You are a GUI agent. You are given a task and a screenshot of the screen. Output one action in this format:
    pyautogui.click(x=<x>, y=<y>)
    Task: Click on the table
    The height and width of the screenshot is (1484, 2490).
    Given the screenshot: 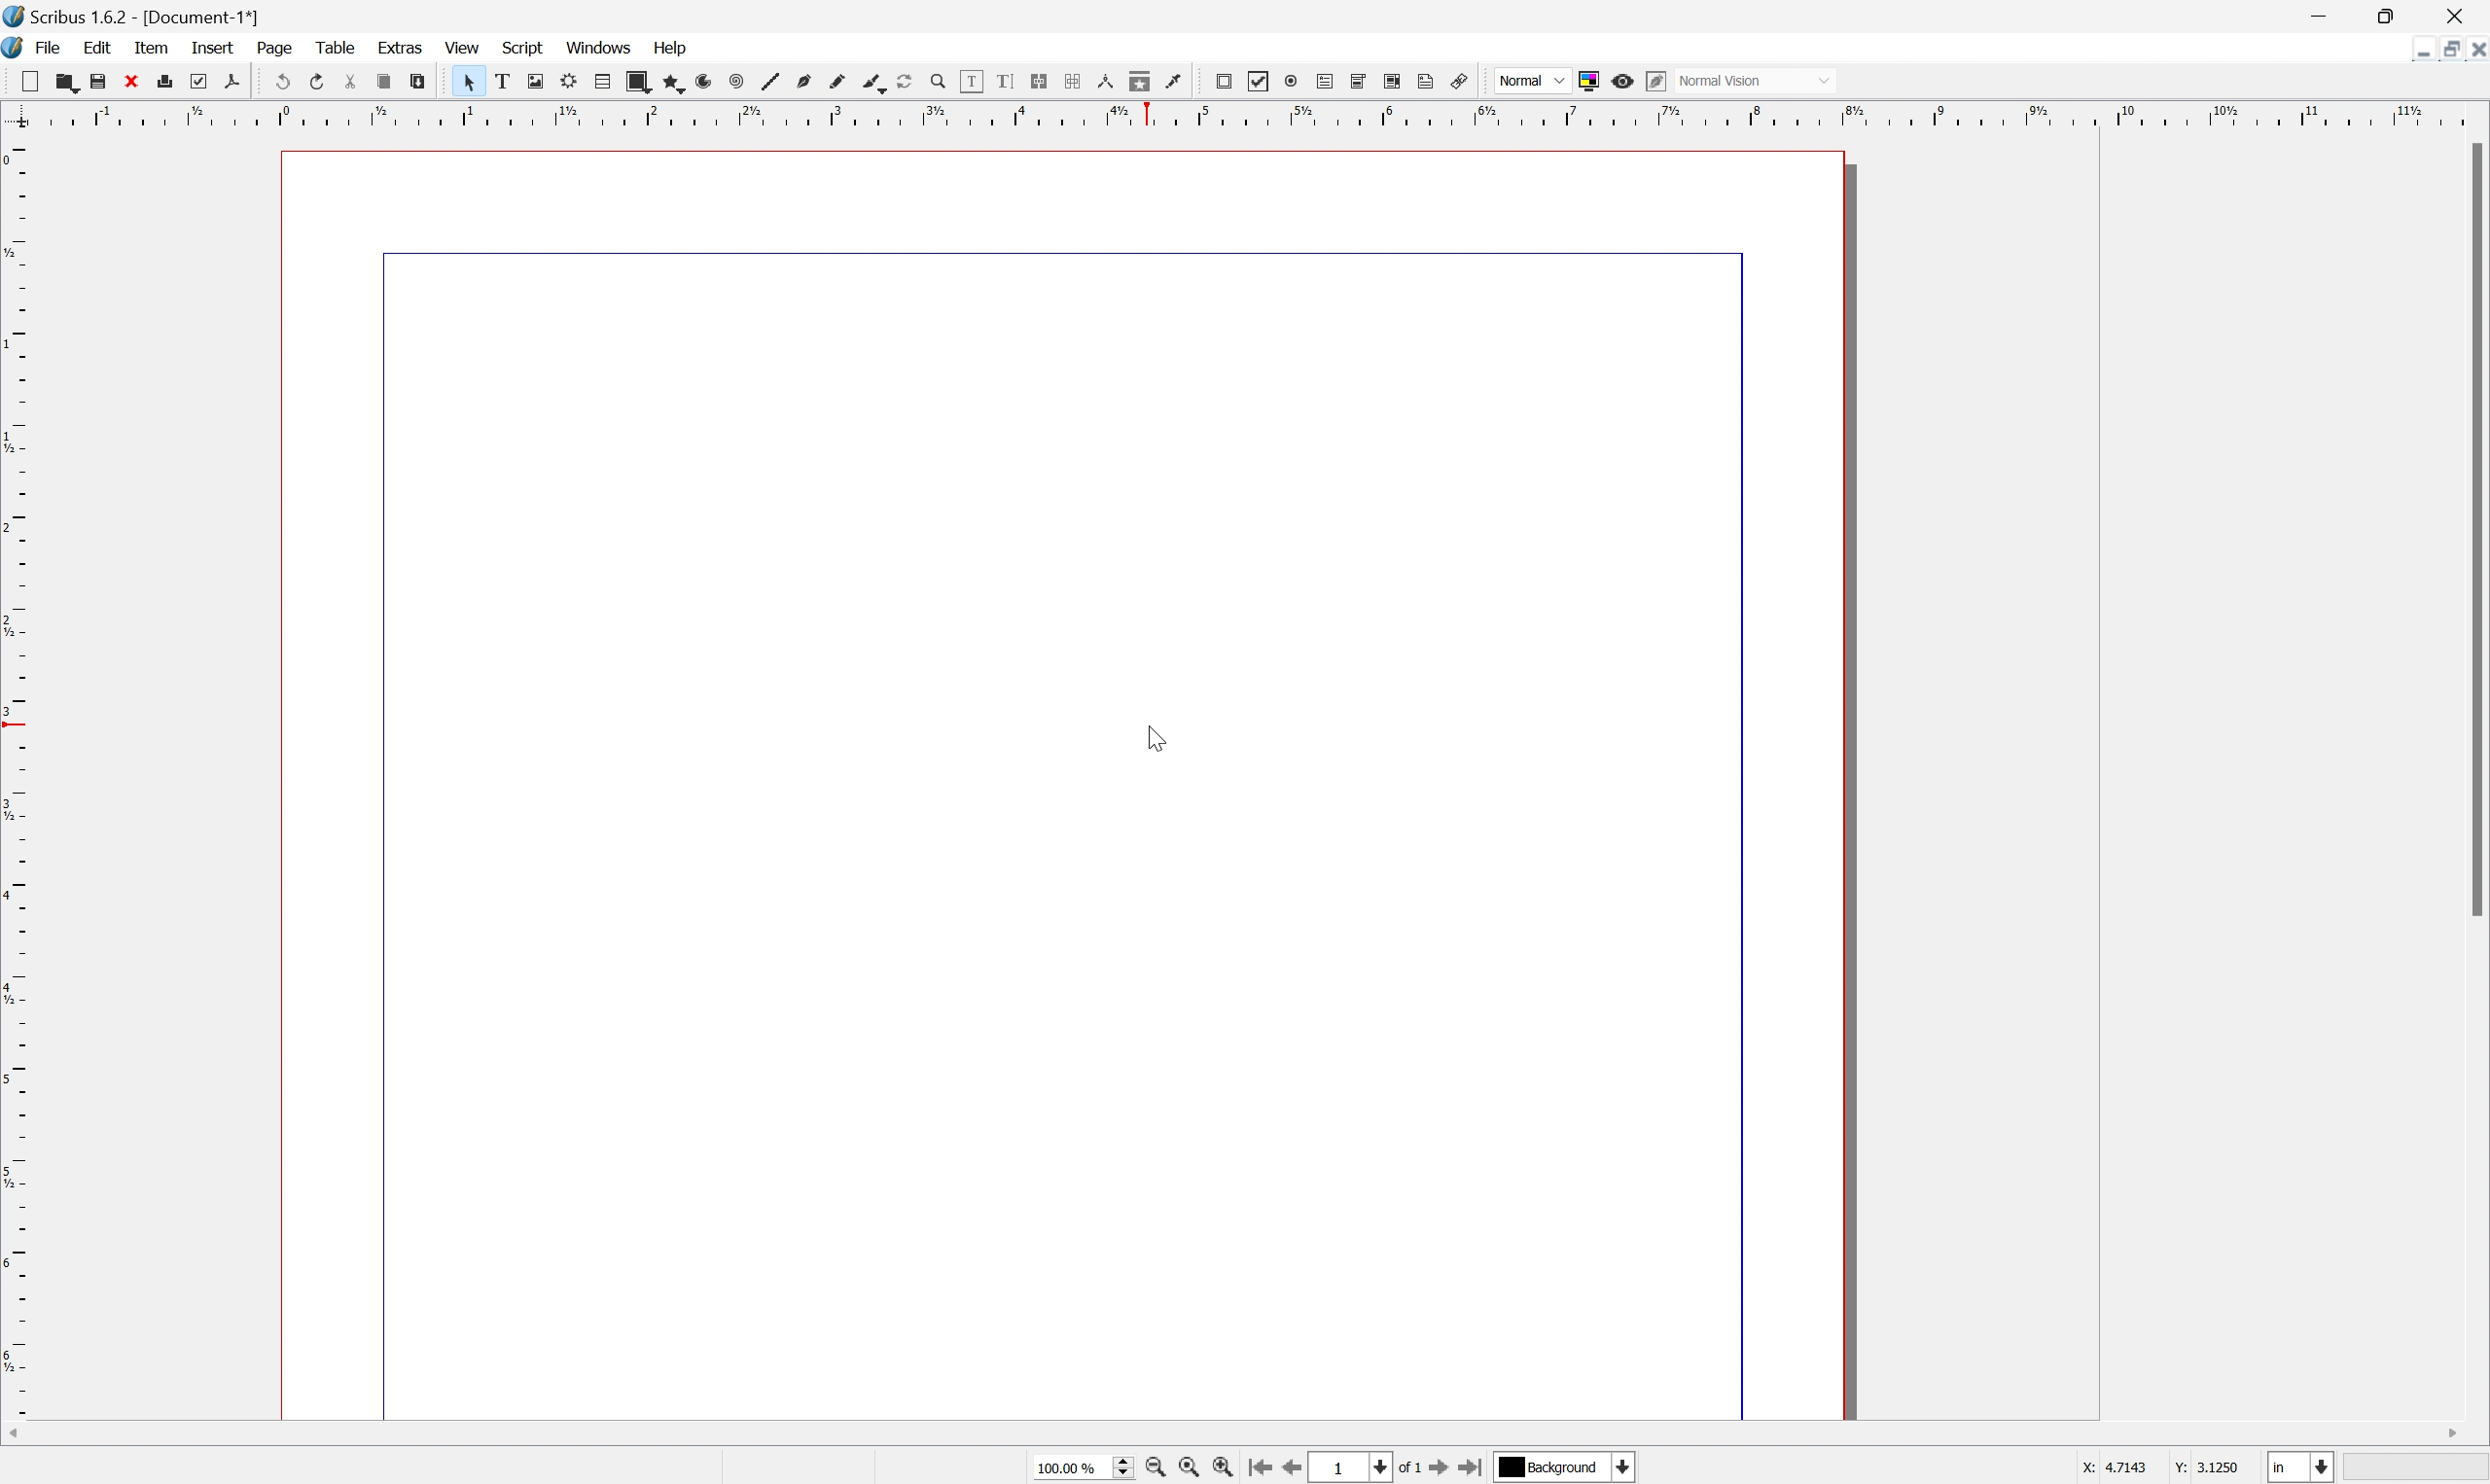 What is the action you would take?
    pyautogui.click(x=602, y=78)
    